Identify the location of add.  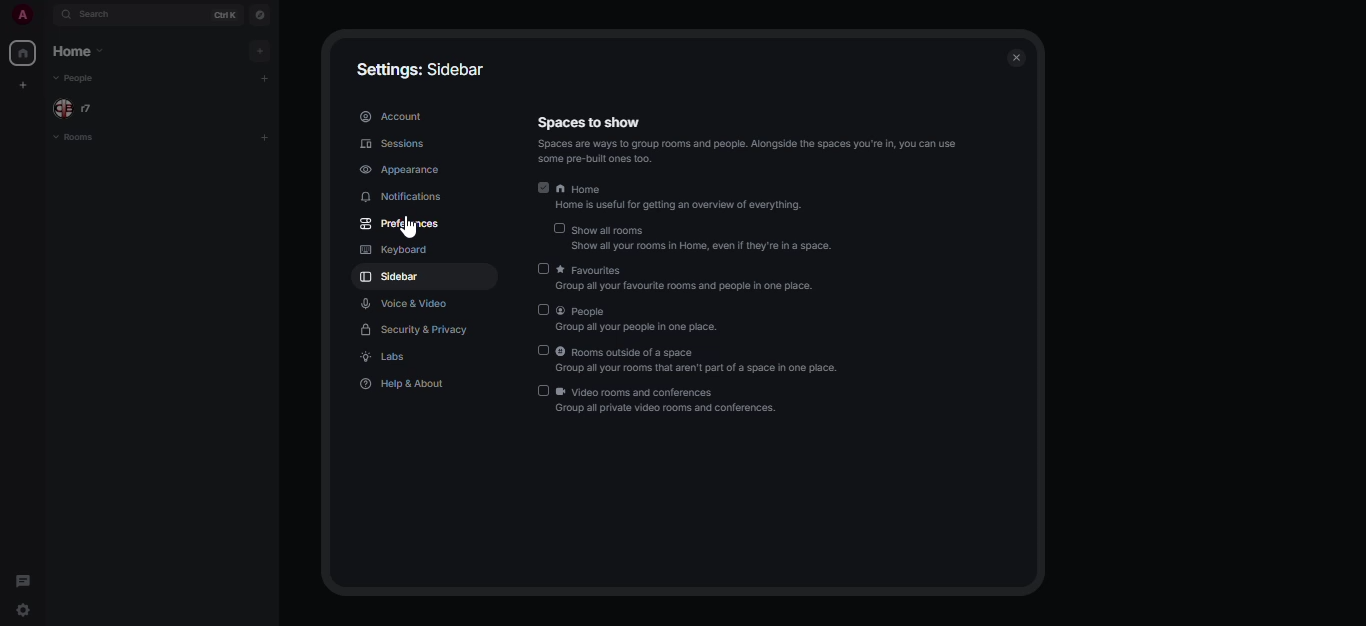
(259, 51).